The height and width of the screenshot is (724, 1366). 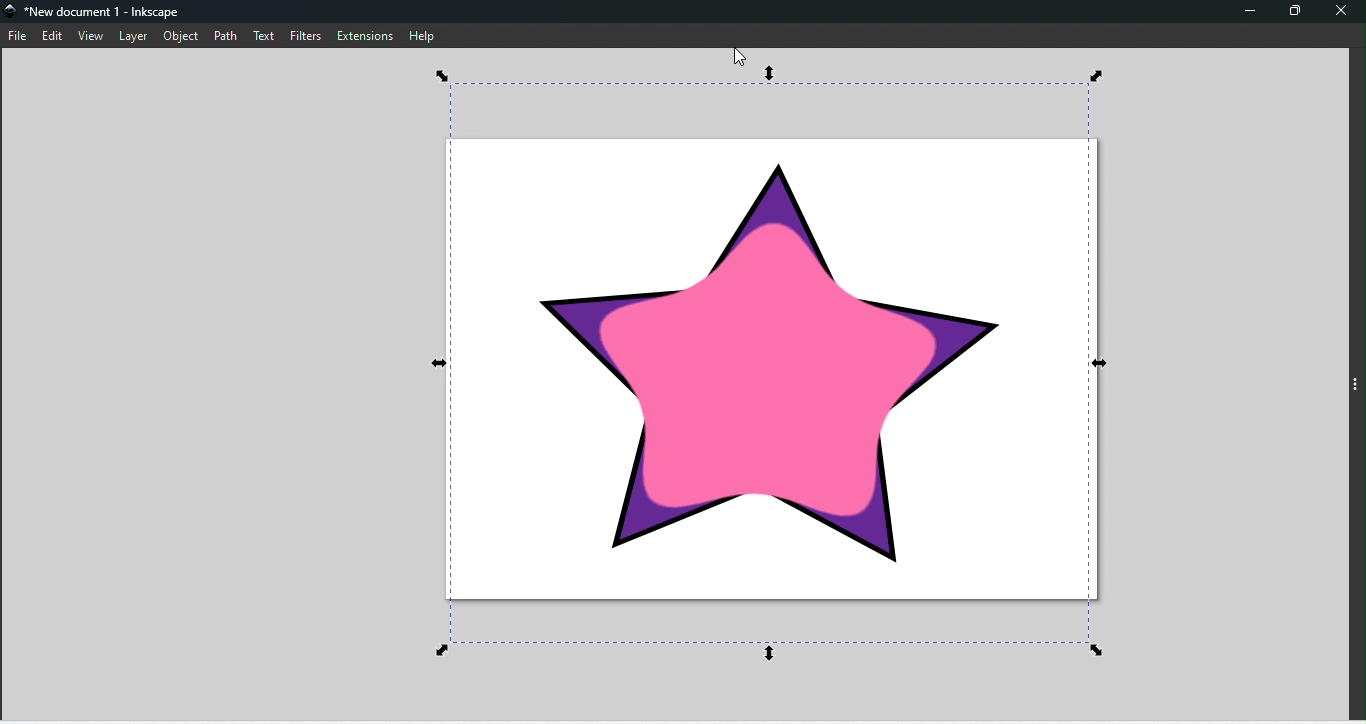 I want to click on Object, so click(x=184, y=36).